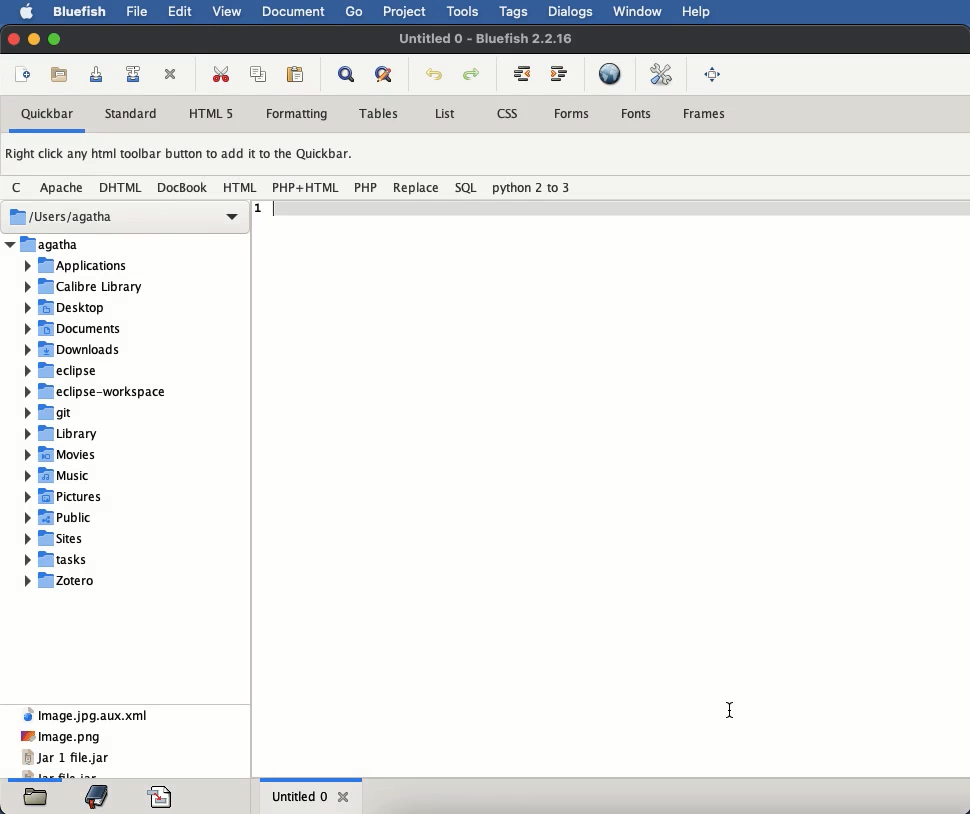 The width and height of the screenshot is (970, 814). What do you see at coordinates (563, 73) in the screenshot?
I see `indent` at bounding box center [563, 73].